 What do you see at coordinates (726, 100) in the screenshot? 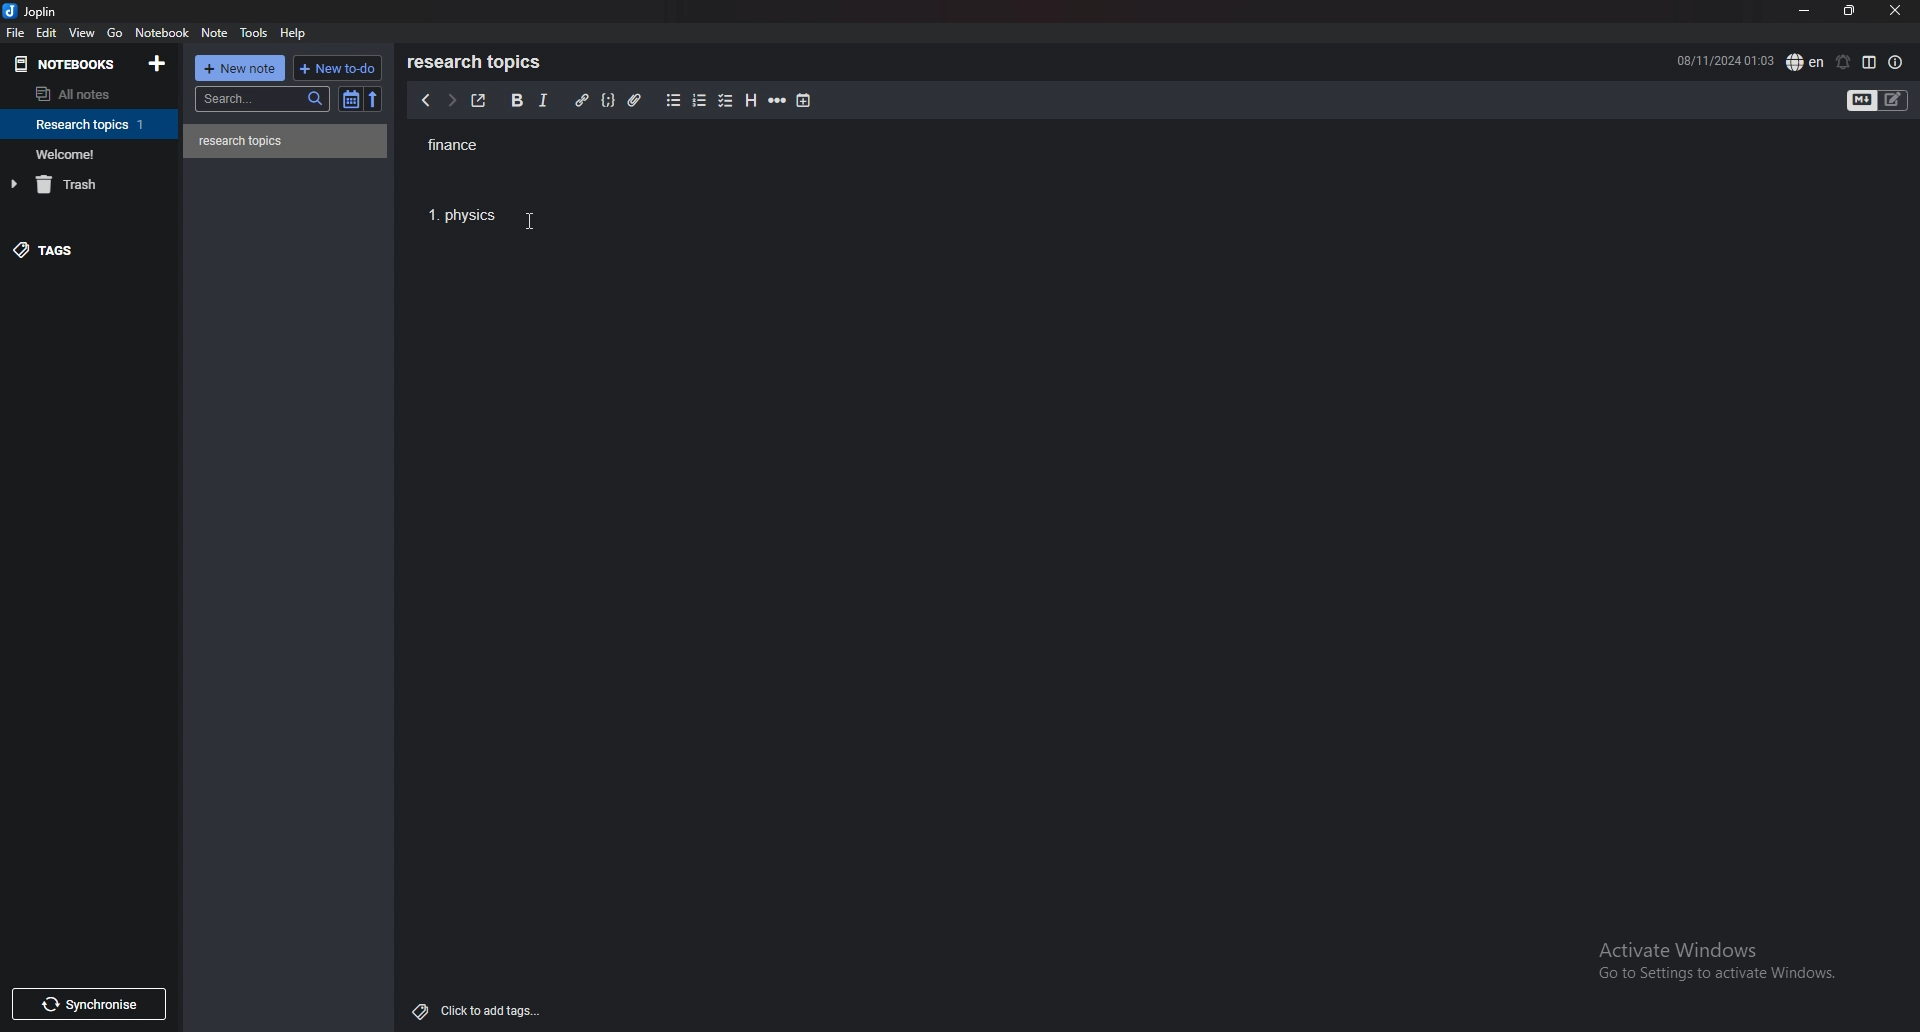
I see `checkbox` at bounding box center [726, 100].